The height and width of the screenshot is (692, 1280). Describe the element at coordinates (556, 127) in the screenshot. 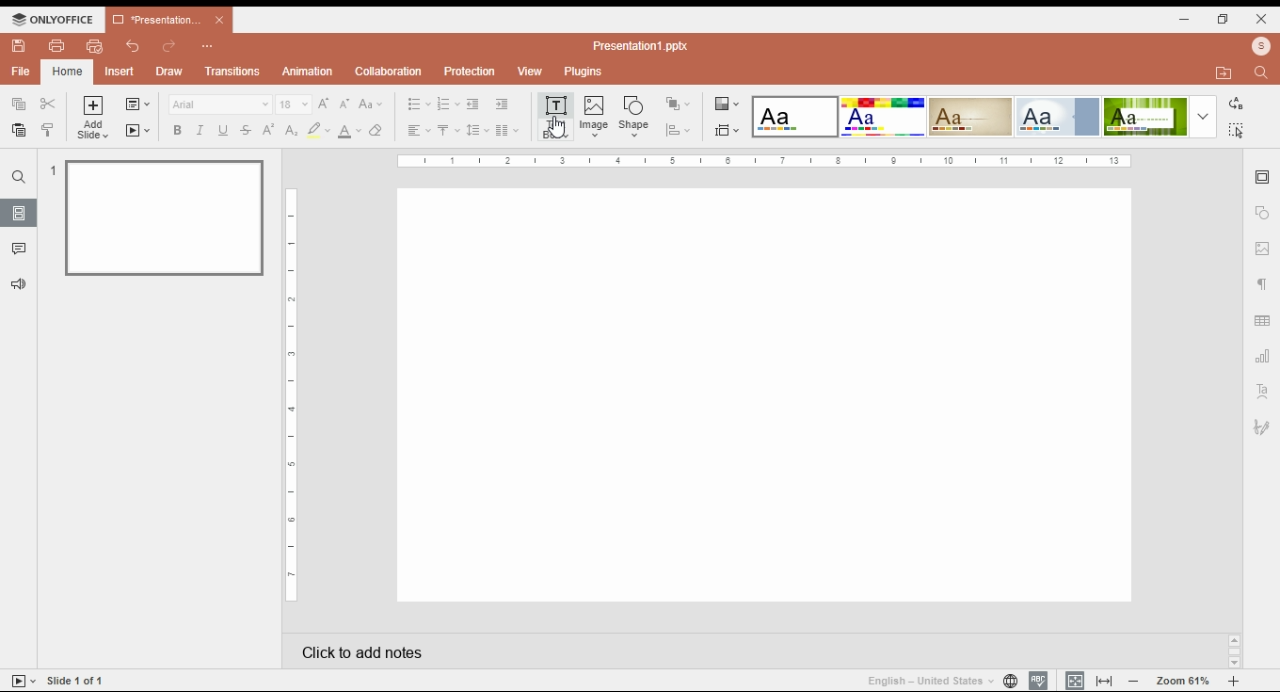

I see `hand cursor` at that location.